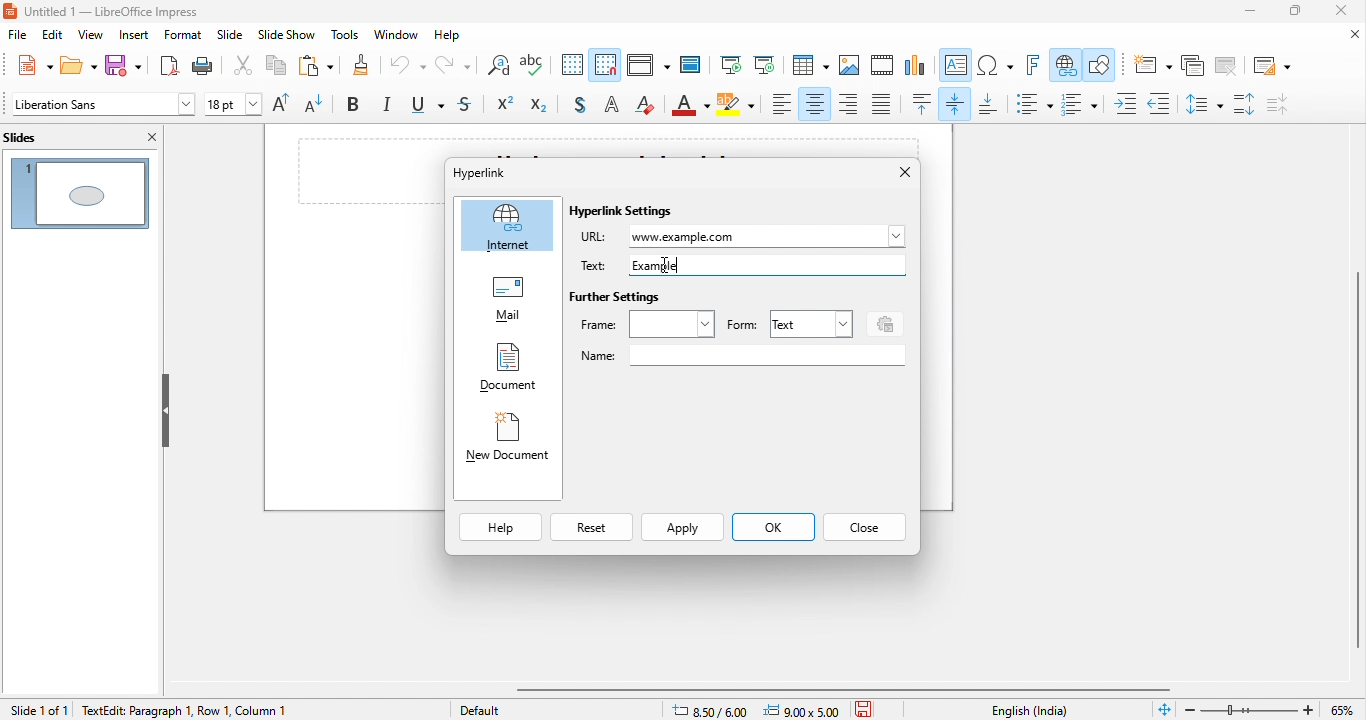 The height and width of the screenshot is (720, 1366). Describe the element at coordinates (590, 529) in the screenshot. I see `reset` at that location.